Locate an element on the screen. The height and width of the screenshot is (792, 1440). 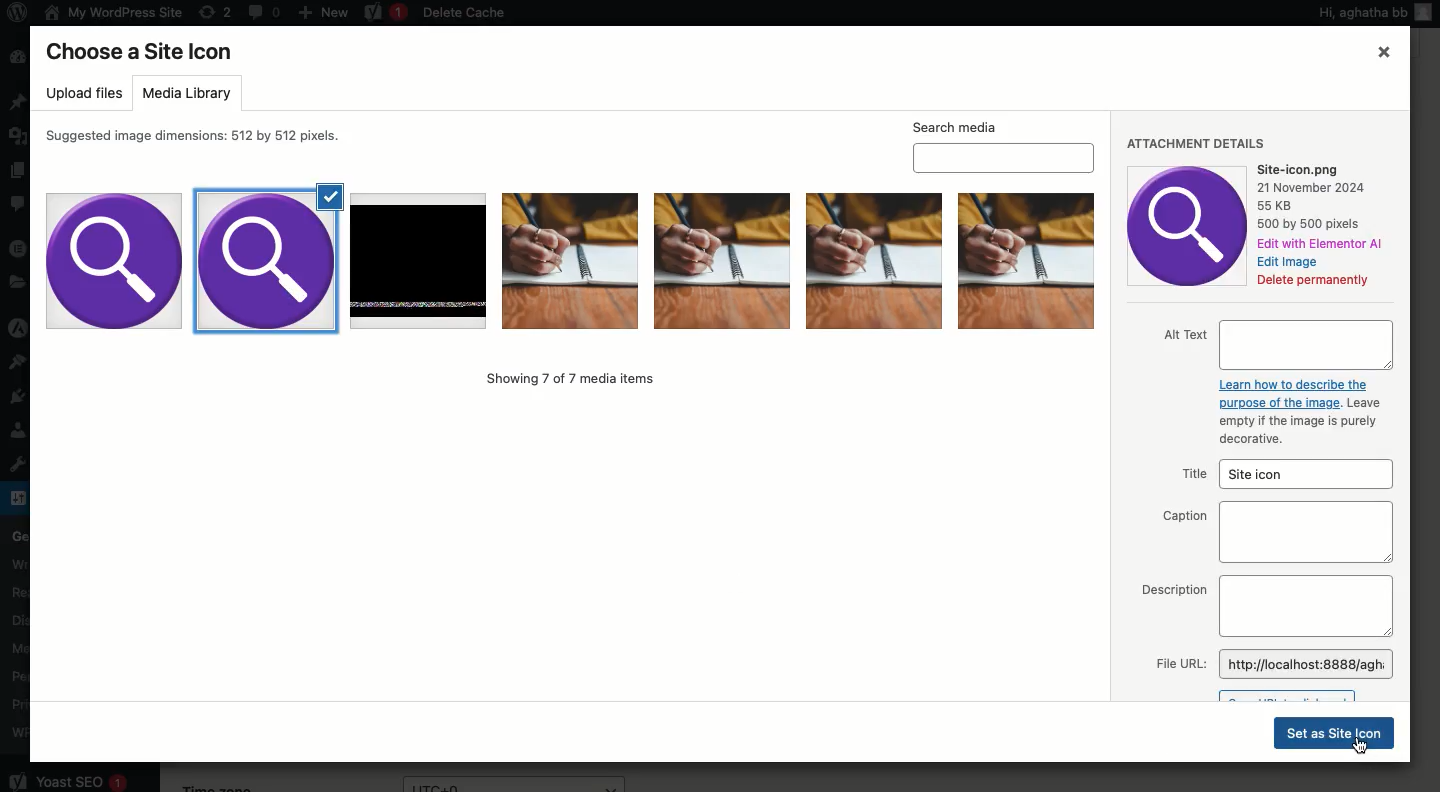
Suggested image dimensions is located at coordinates (200, 137).